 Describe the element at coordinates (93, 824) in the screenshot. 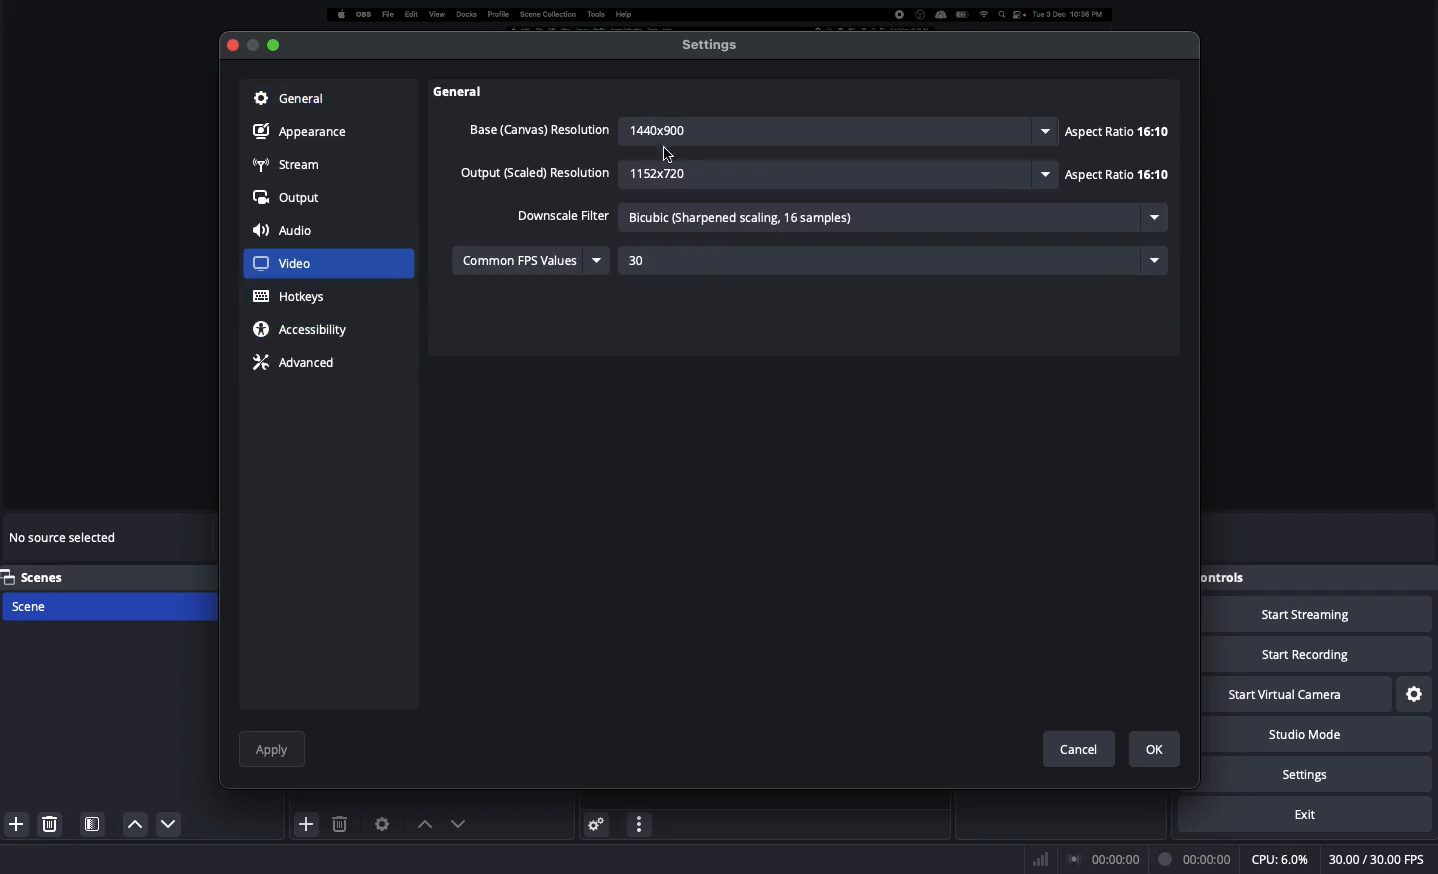

I see `Scenes filter` at that location.